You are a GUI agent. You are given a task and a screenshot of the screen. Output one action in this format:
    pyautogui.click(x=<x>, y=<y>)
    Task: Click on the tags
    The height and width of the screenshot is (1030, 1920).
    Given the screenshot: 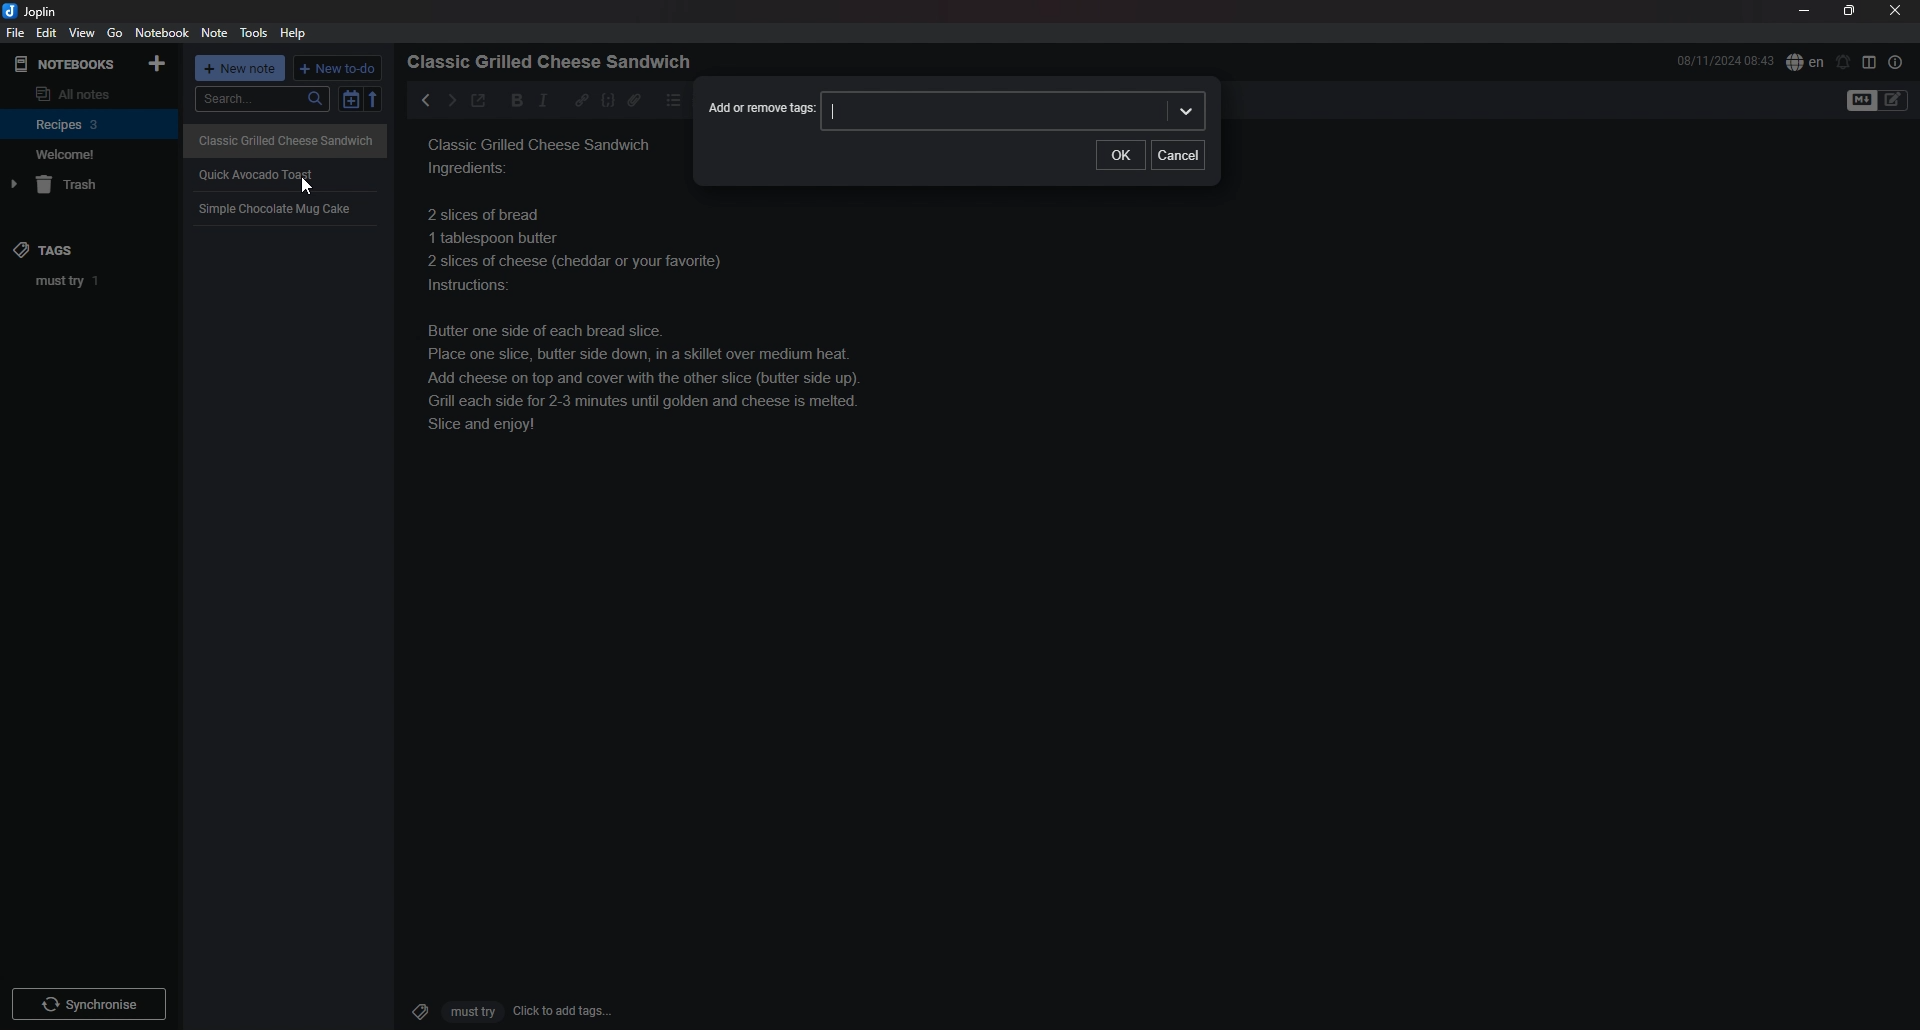 What is the action you would take?
    pyautogui.click(x=61, y=249)
    